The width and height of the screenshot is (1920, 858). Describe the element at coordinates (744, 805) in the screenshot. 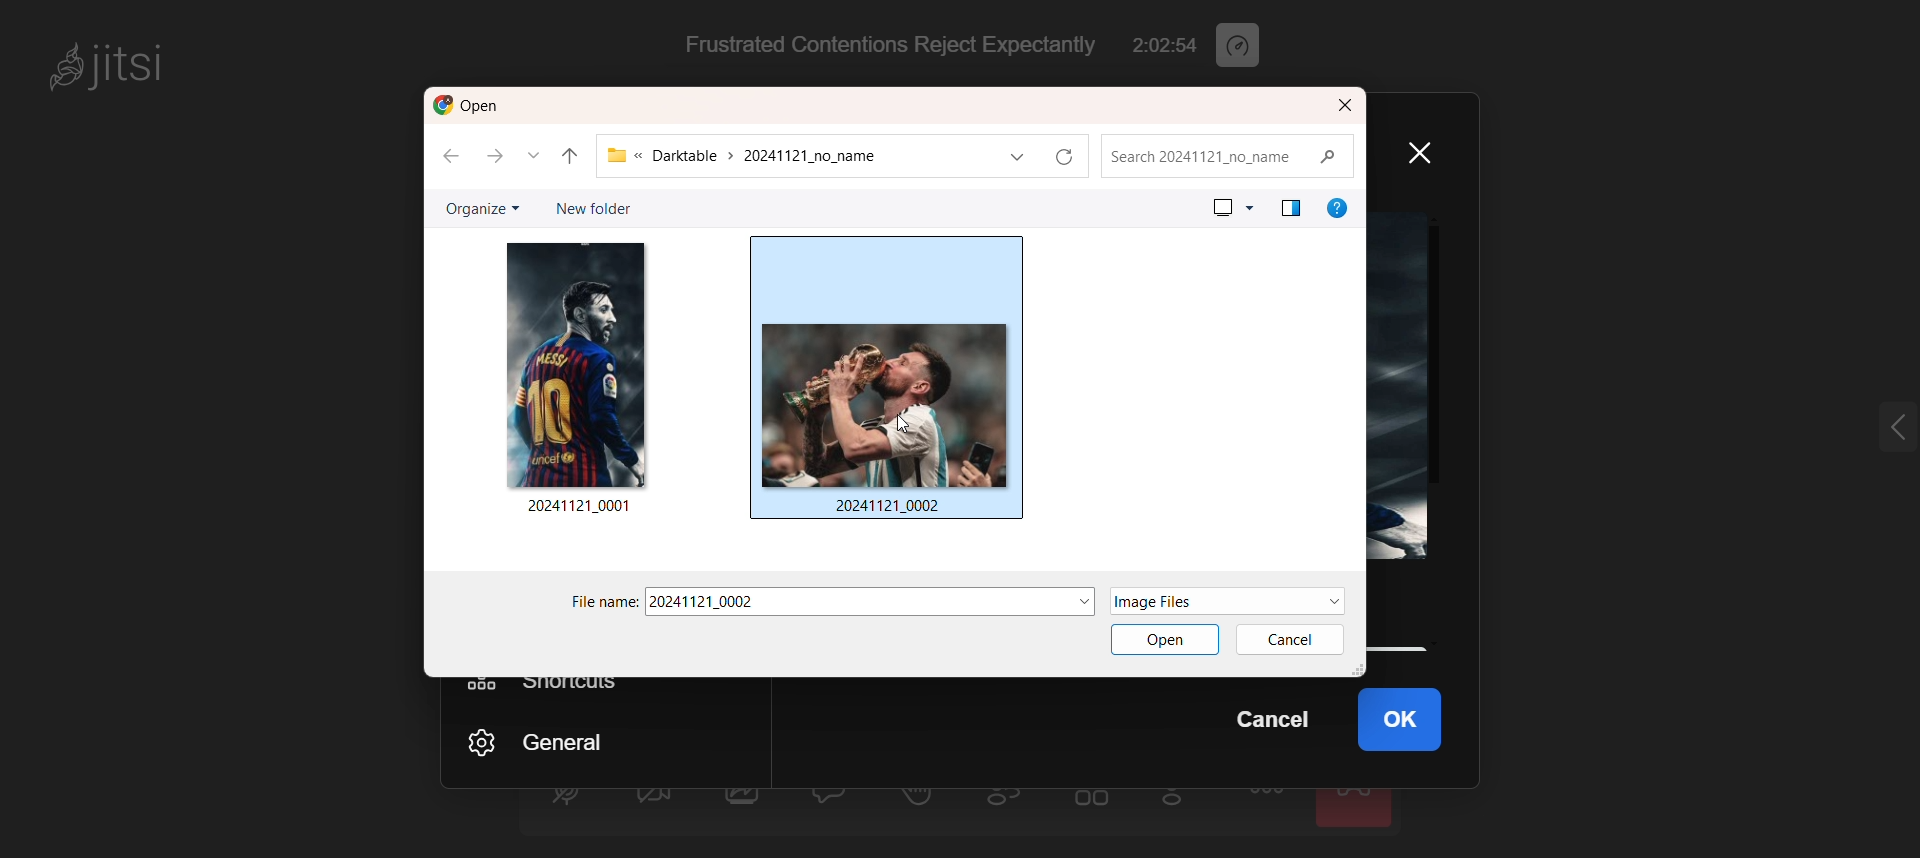

I see `share screen` at that location.